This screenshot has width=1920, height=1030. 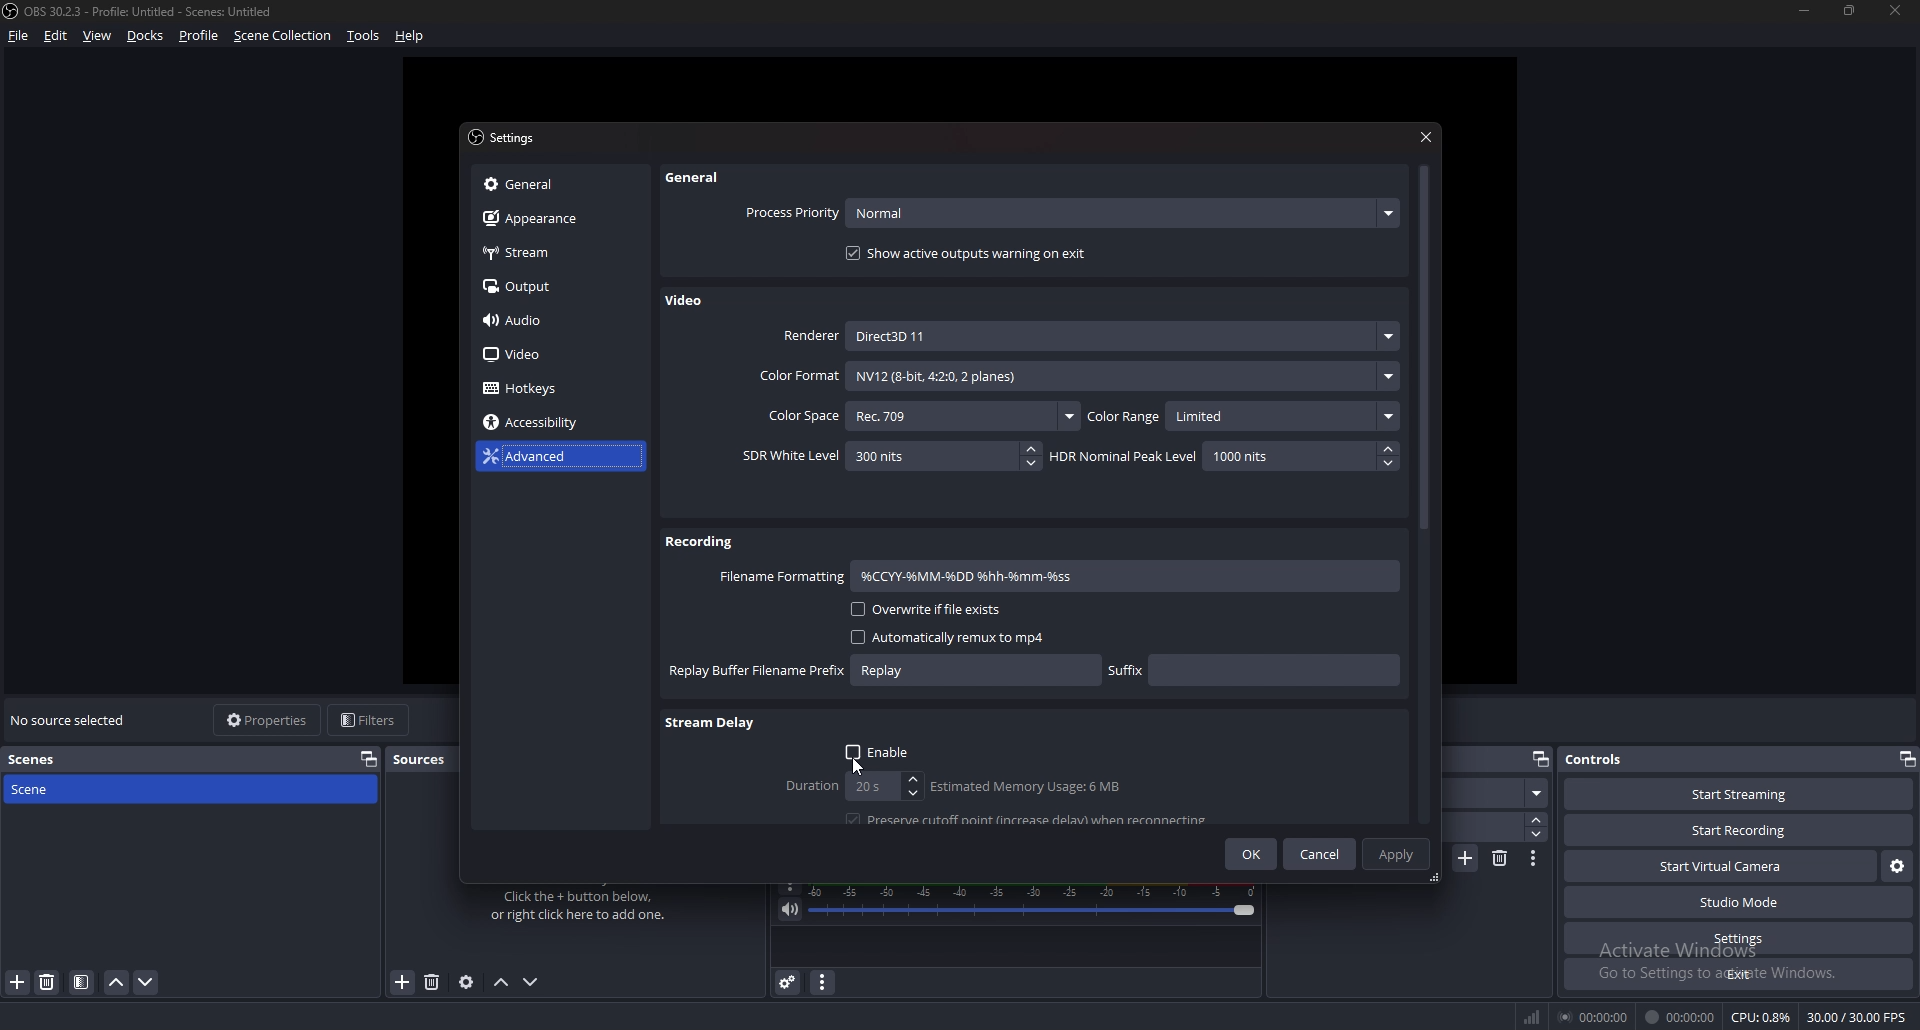 I want to click on no sources selected, so click(x=72, y=720).